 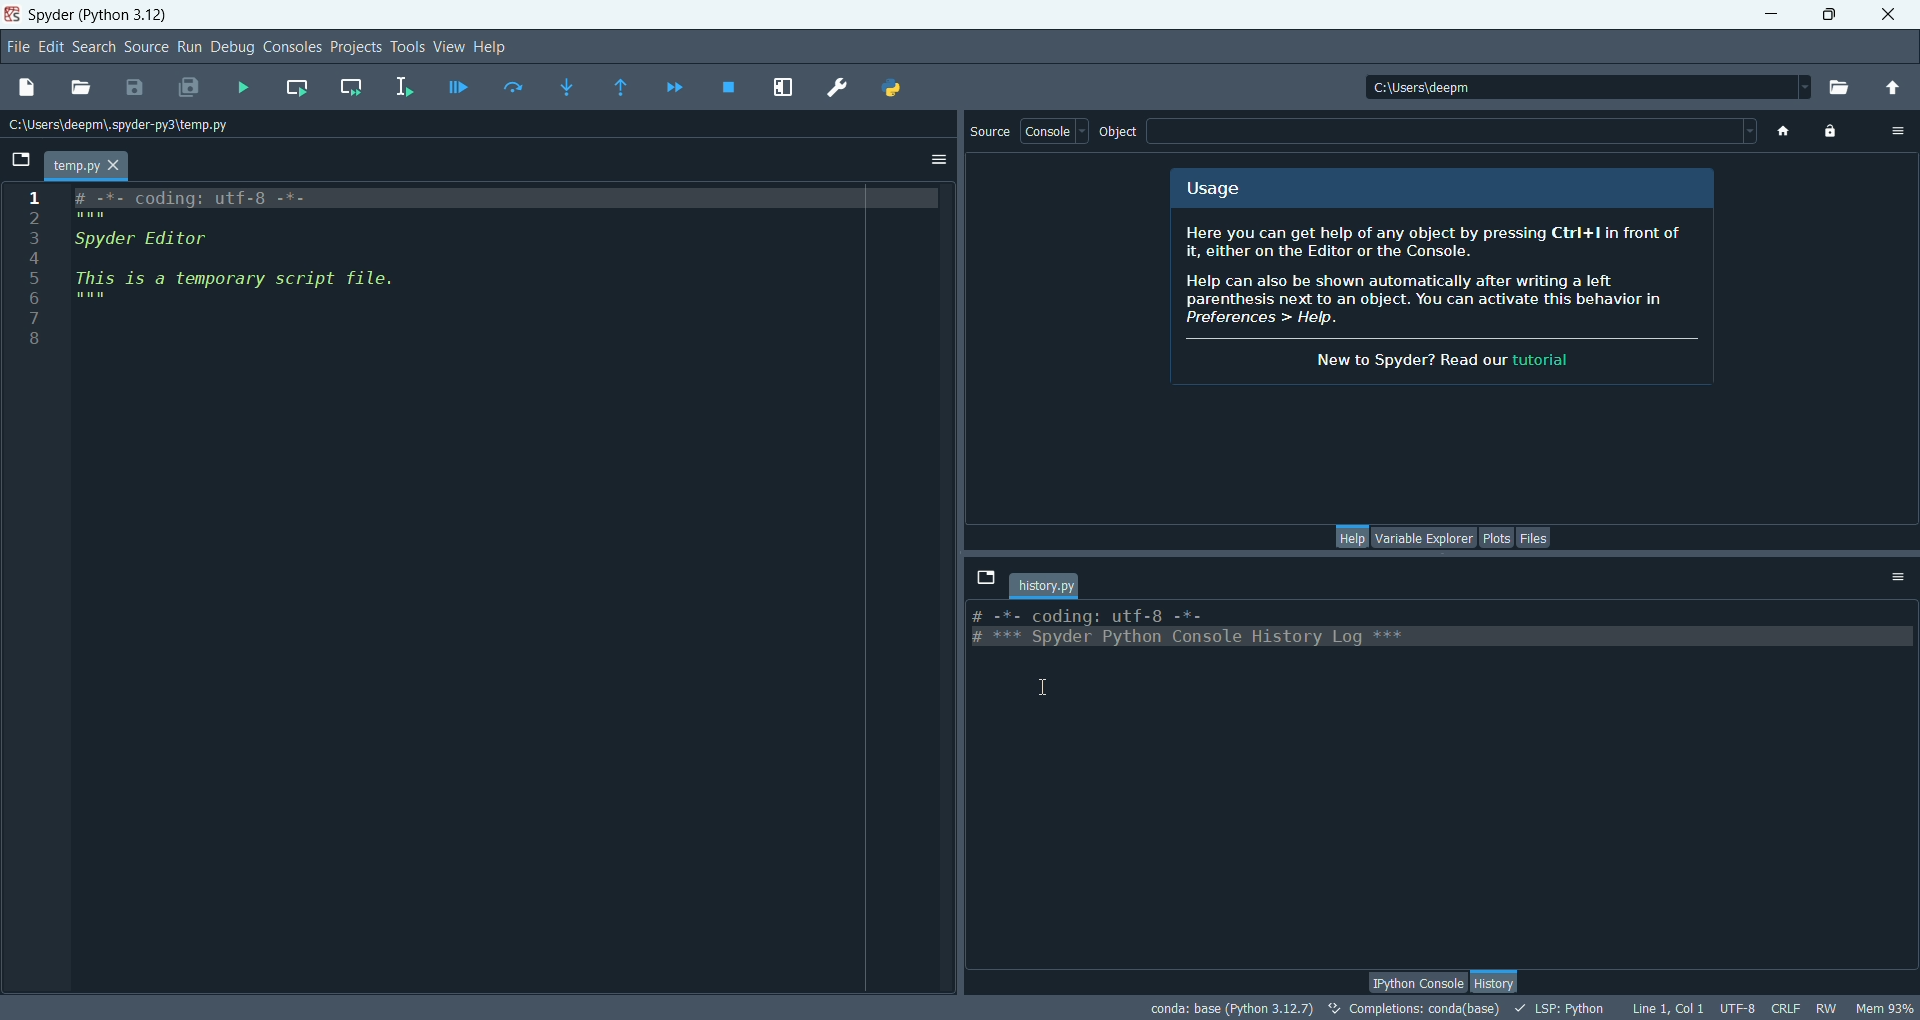 What do you see at coordinates (513, 88) in the screenshot?
I see `run current line` at bounding box center [513, 88].